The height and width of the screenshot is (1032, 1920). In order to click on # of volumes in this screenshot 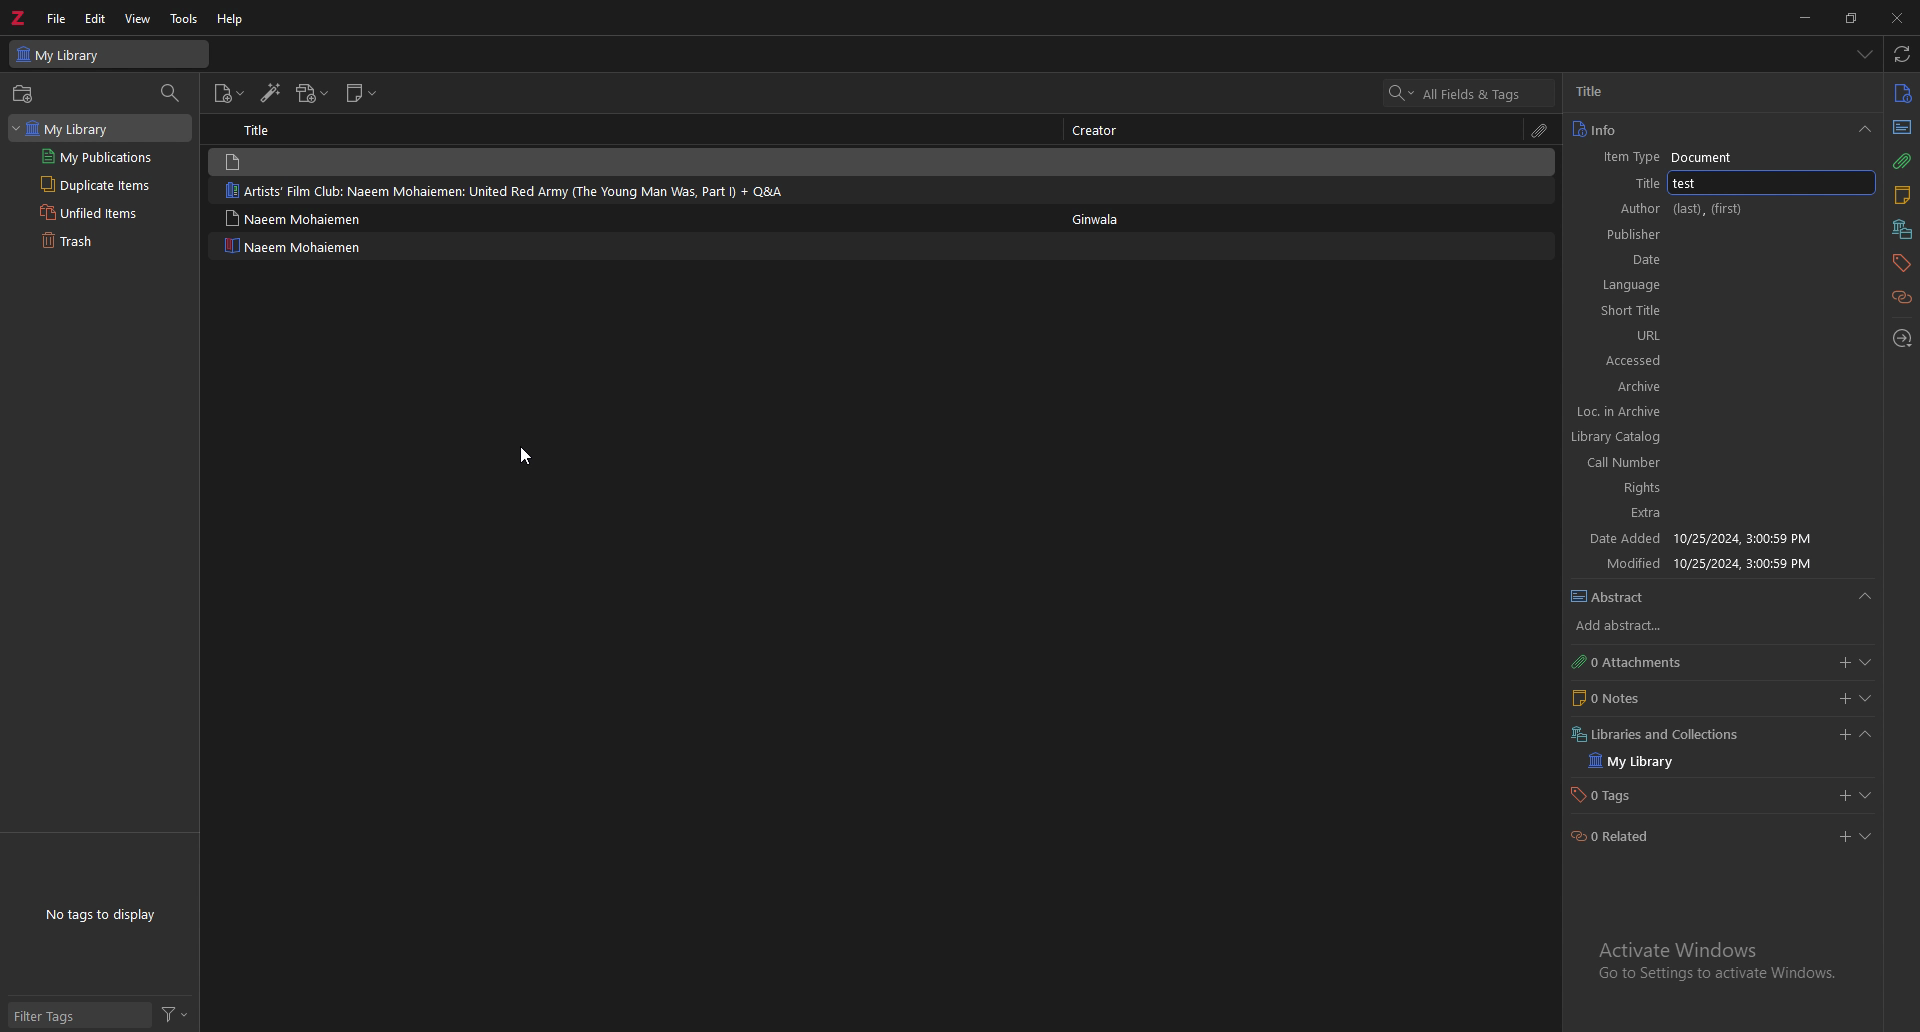, I will do `click(1623, 336)`.